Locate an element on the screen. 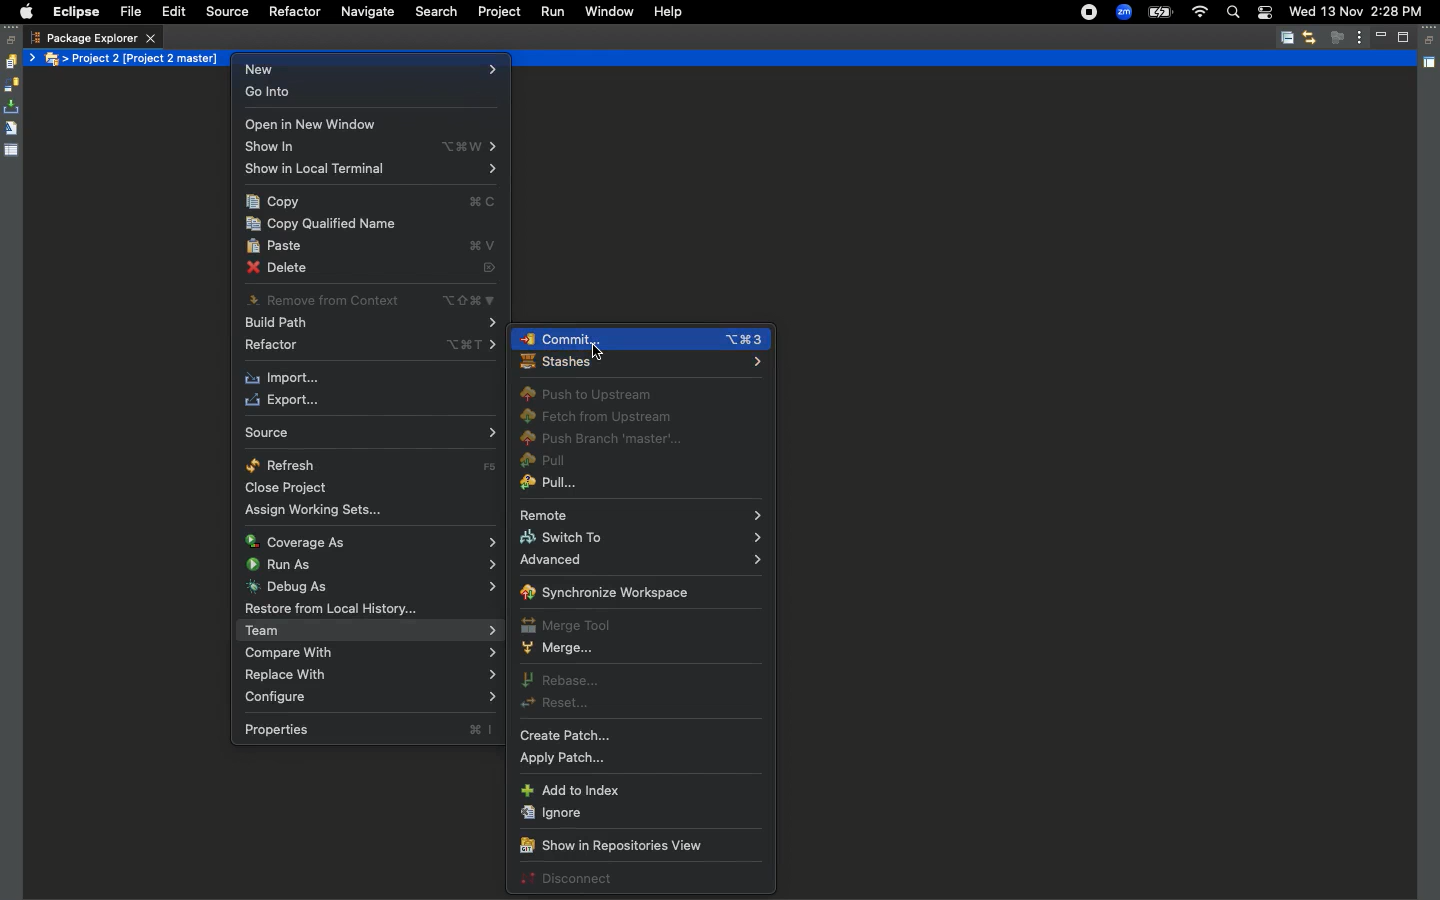 This screenshot has width=1440, height=900. Focus on active task is located at coordinates (1337, 37).